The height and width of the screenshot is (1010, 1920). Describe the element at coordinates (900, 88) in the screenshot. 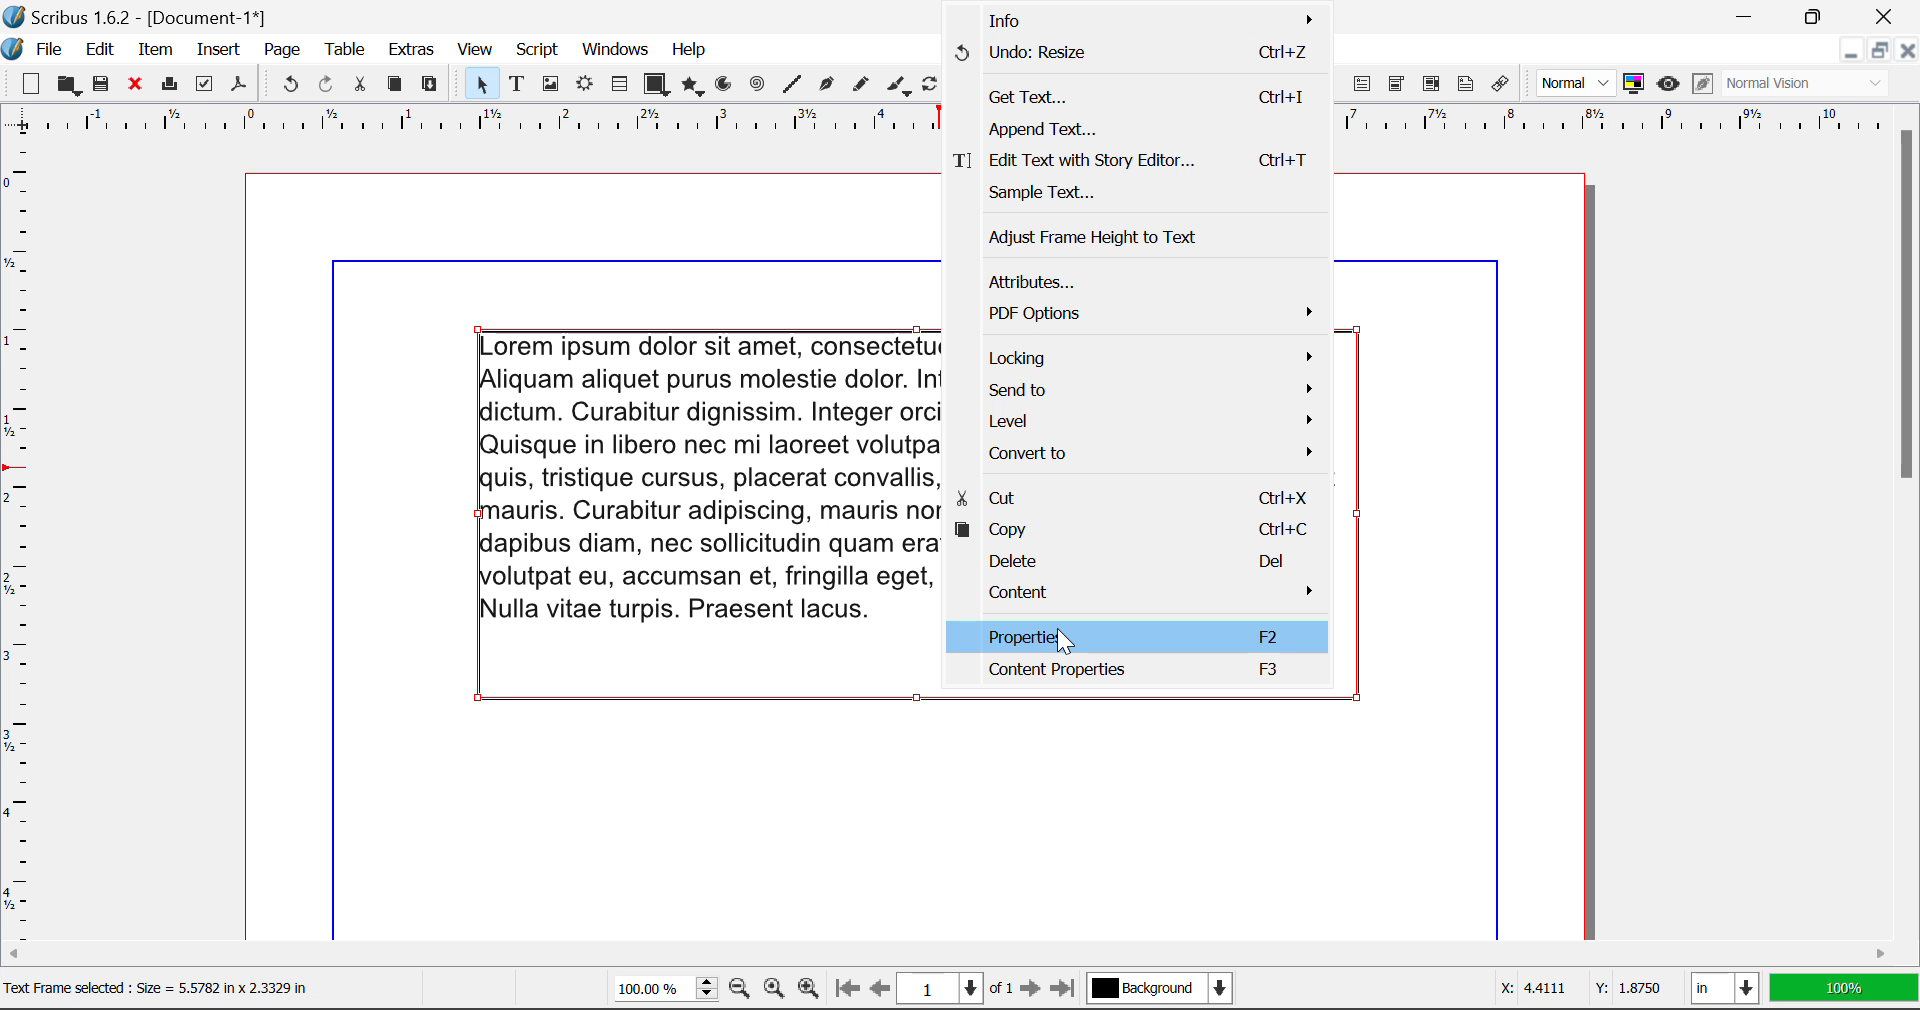

I see `Calligraphic Line` at that location.